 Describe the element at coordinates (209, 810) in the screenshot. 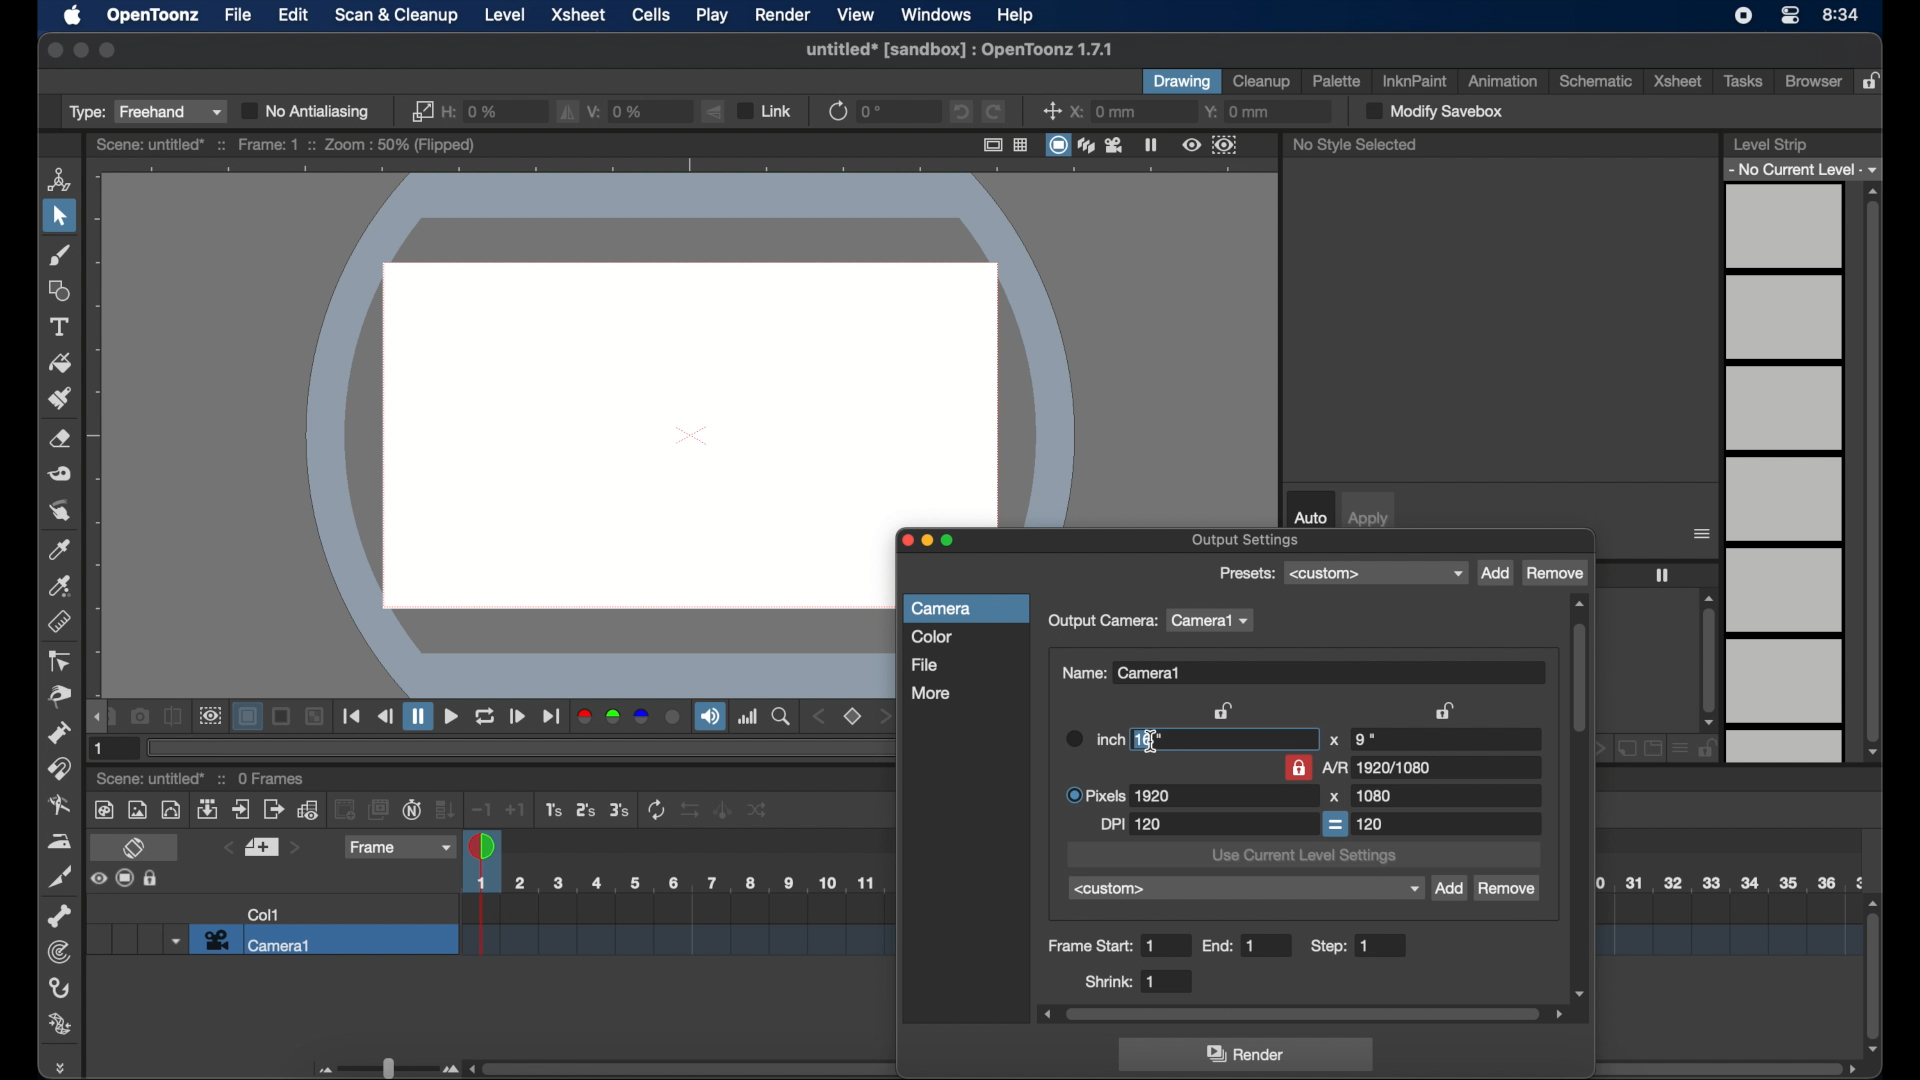

I see `` at that location.